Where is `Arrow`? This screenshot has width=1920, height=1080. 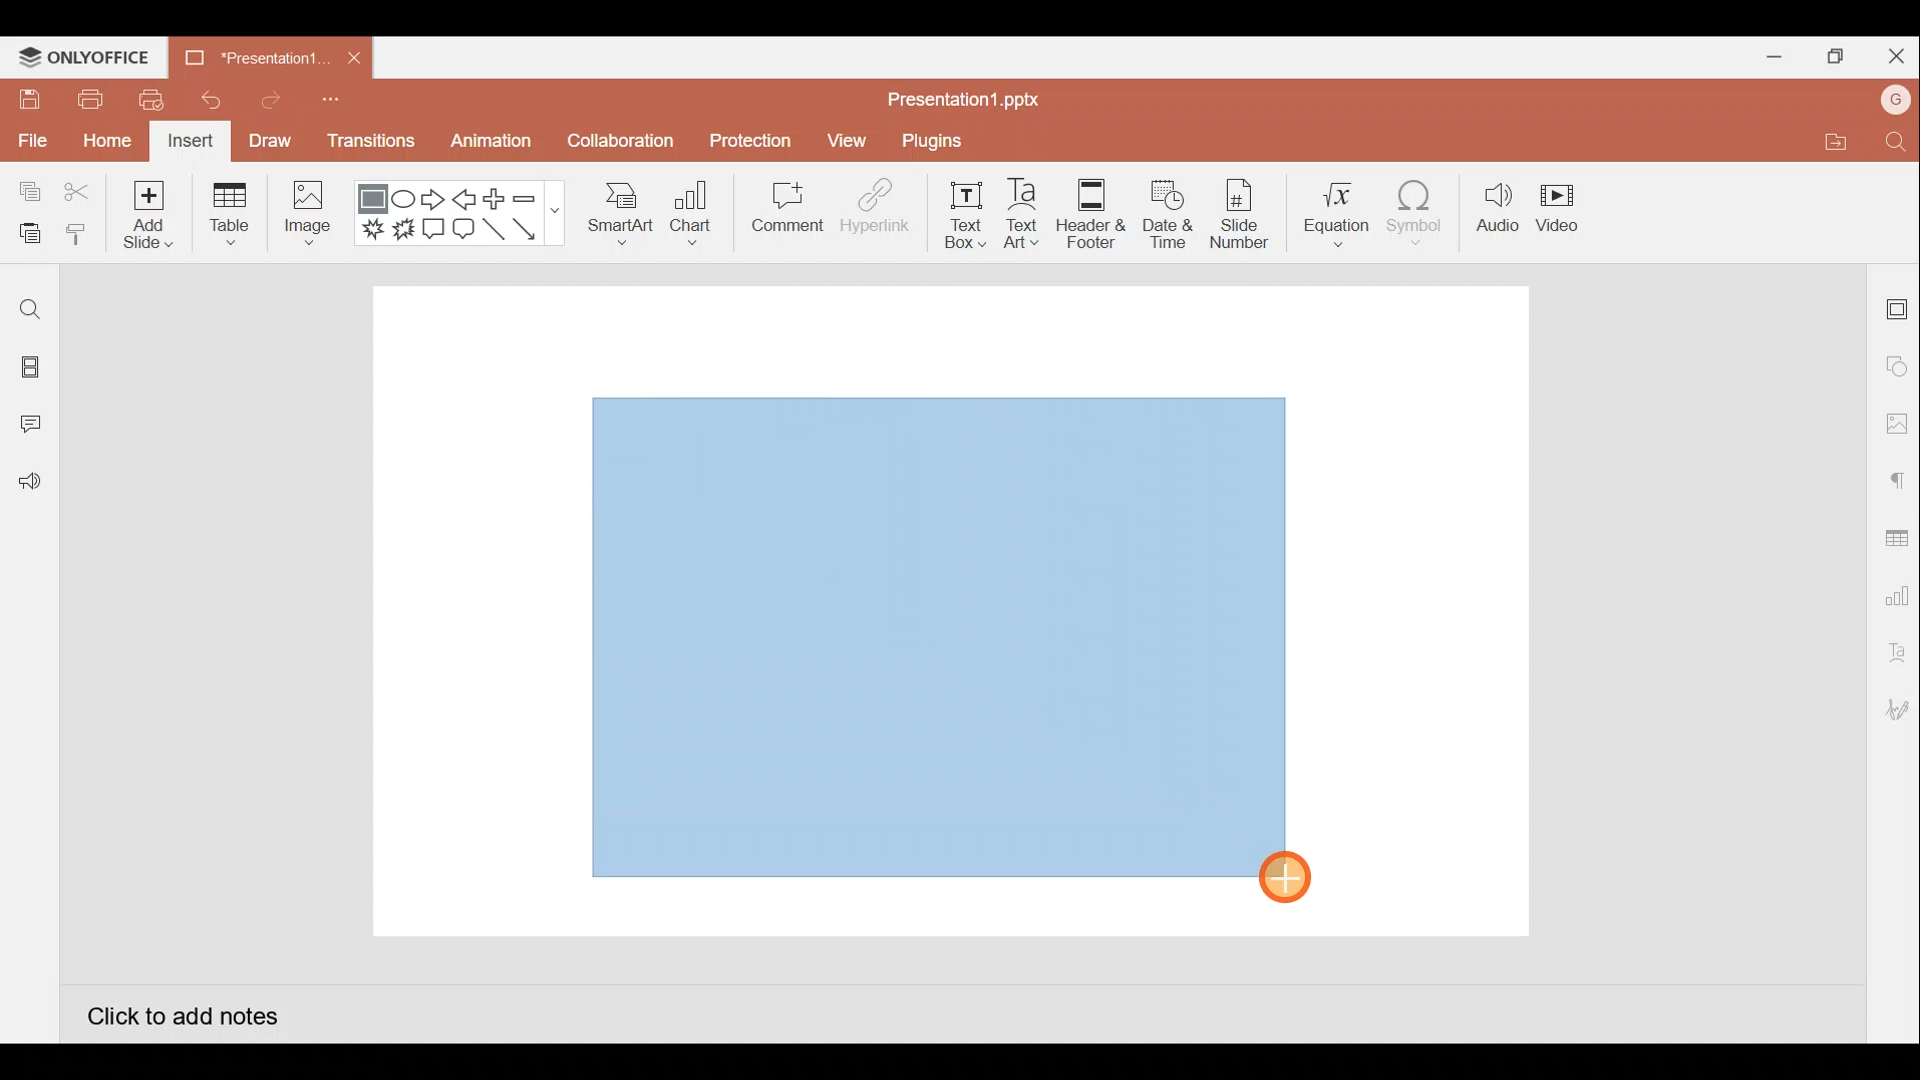 Arrow is located at coordinates (536, 229).